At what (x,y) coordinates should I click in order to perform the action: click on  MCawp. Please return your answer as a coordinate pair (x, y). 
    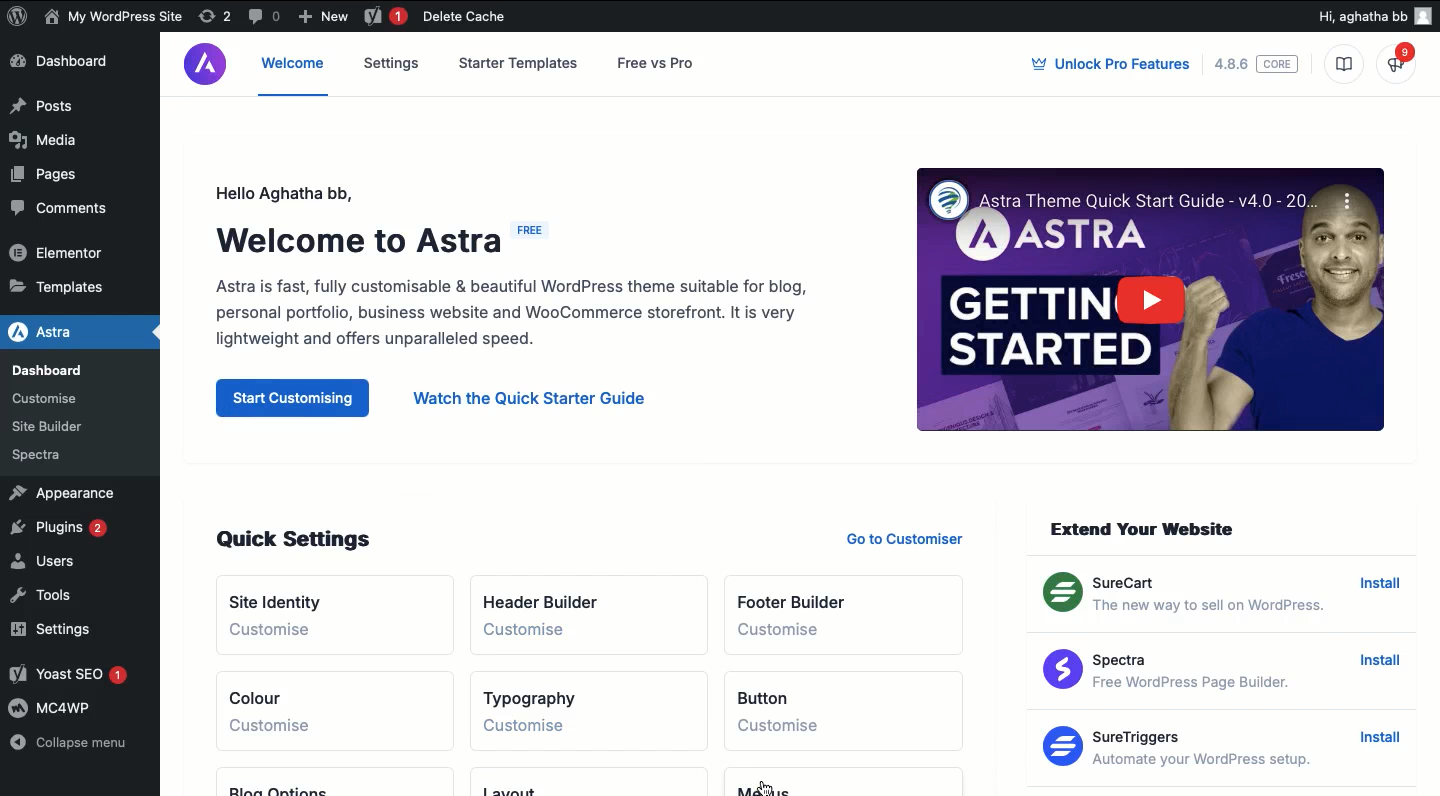
    Looking at the image, I should click on (66, 711).